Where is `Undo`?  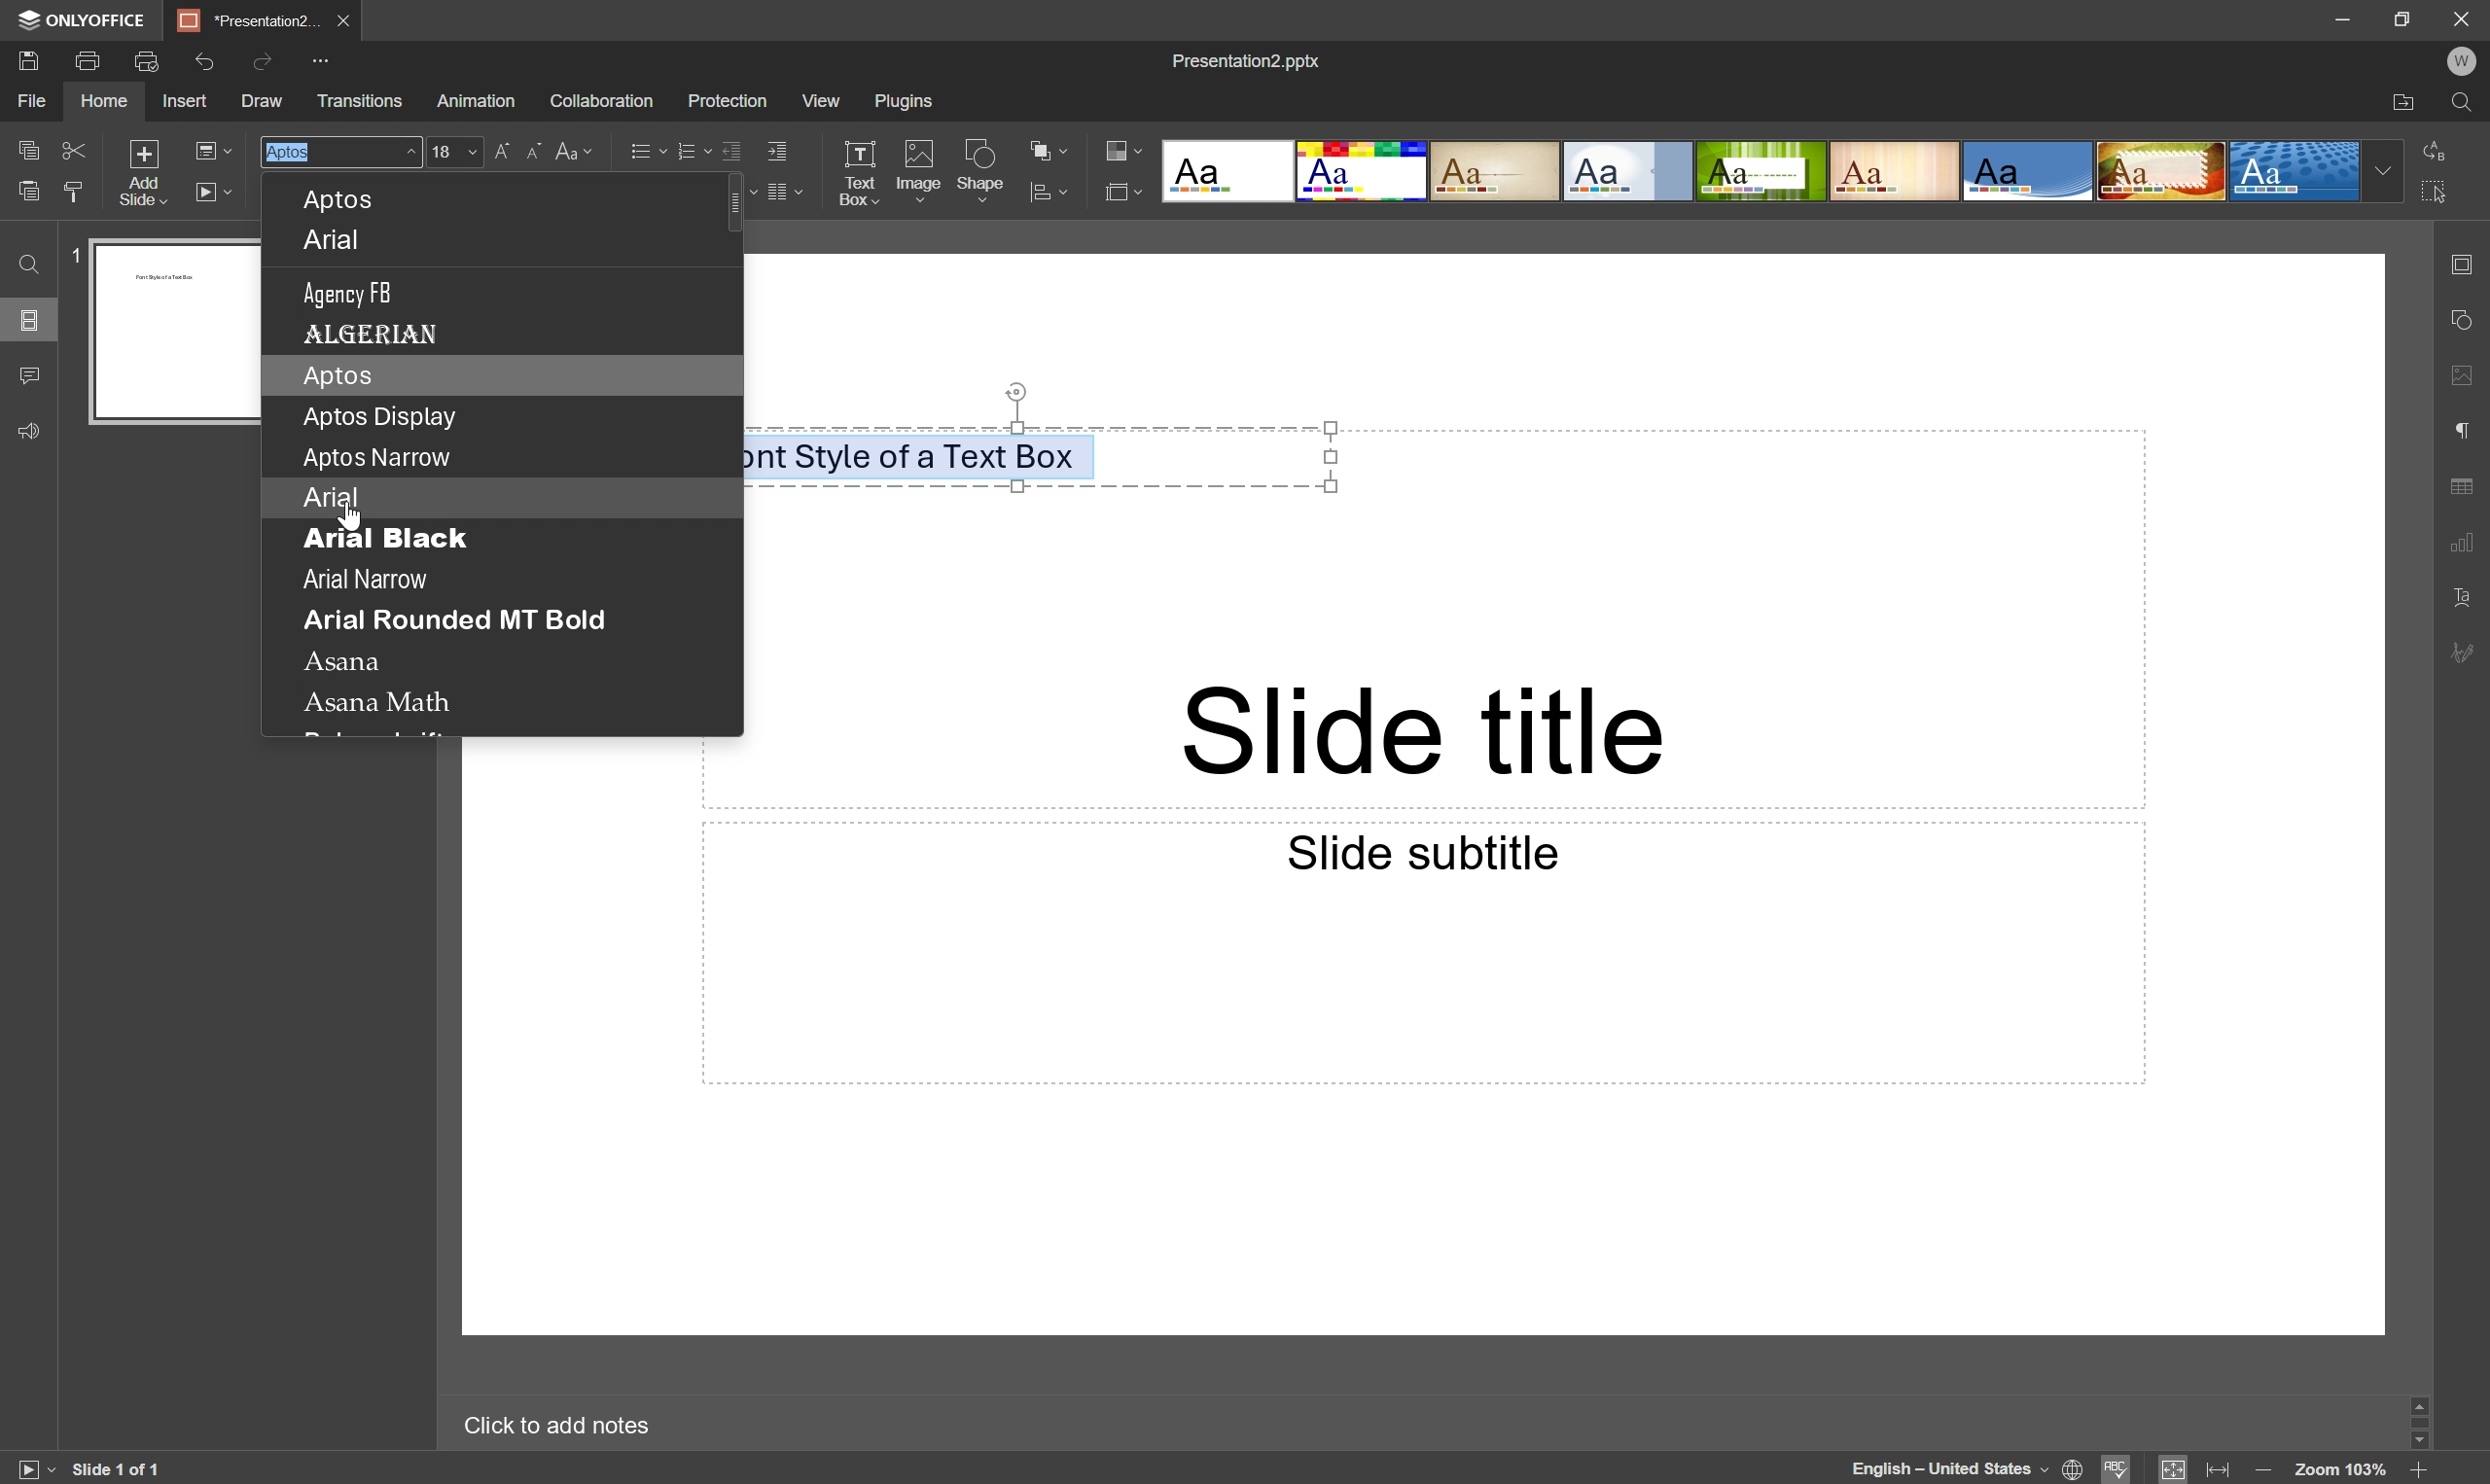 Undo is located at coordinates (210, 59).